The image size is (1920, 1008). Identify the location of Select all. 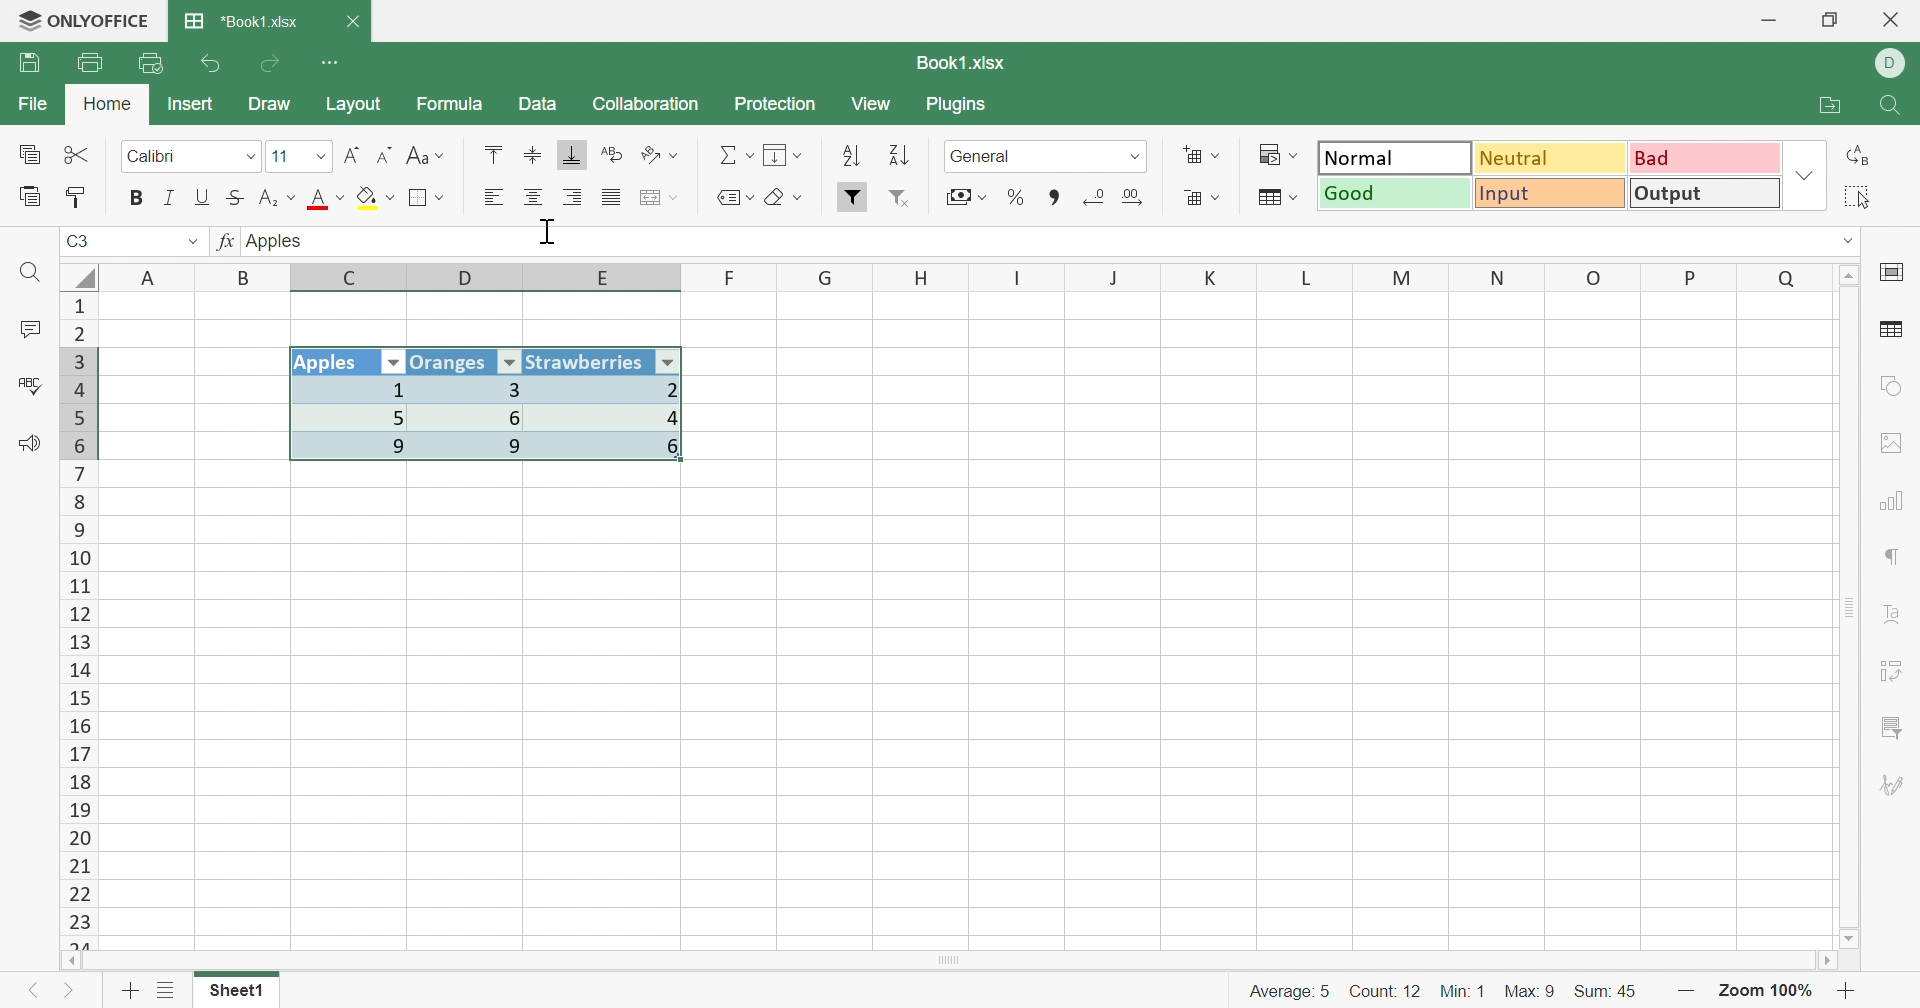
(1865, 197).